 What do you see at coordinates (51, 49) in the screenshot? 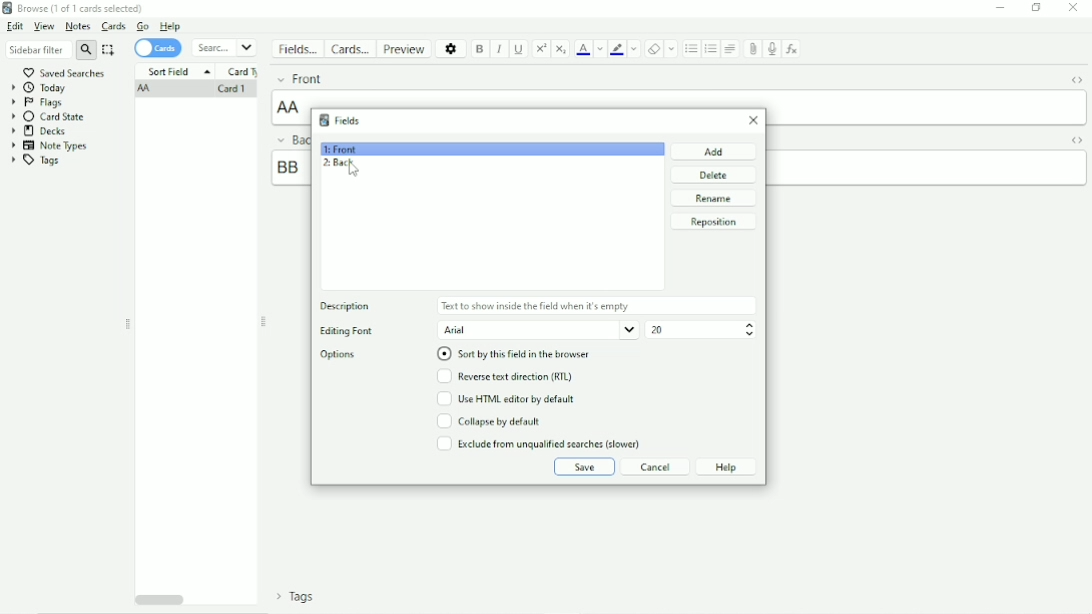
I see `Sidebar filter` at bounding box center [51, 49].